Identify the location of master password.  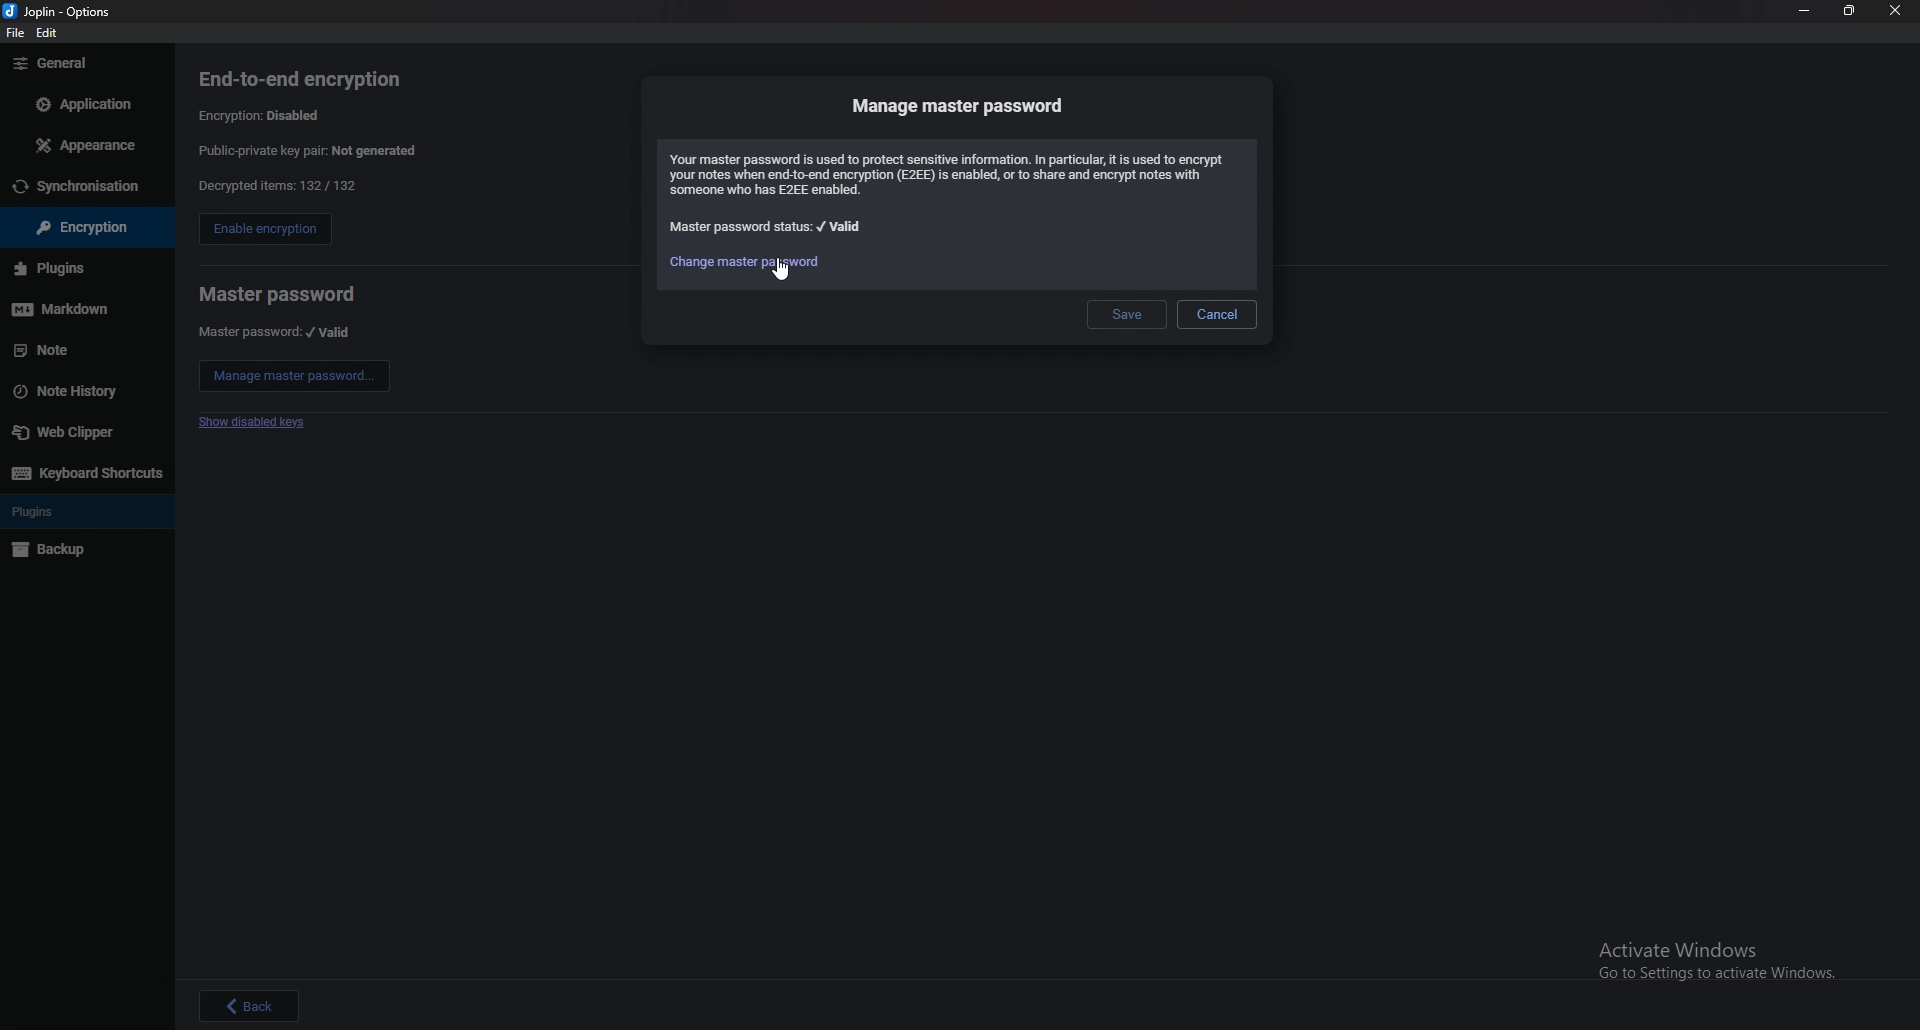
(276, 332).